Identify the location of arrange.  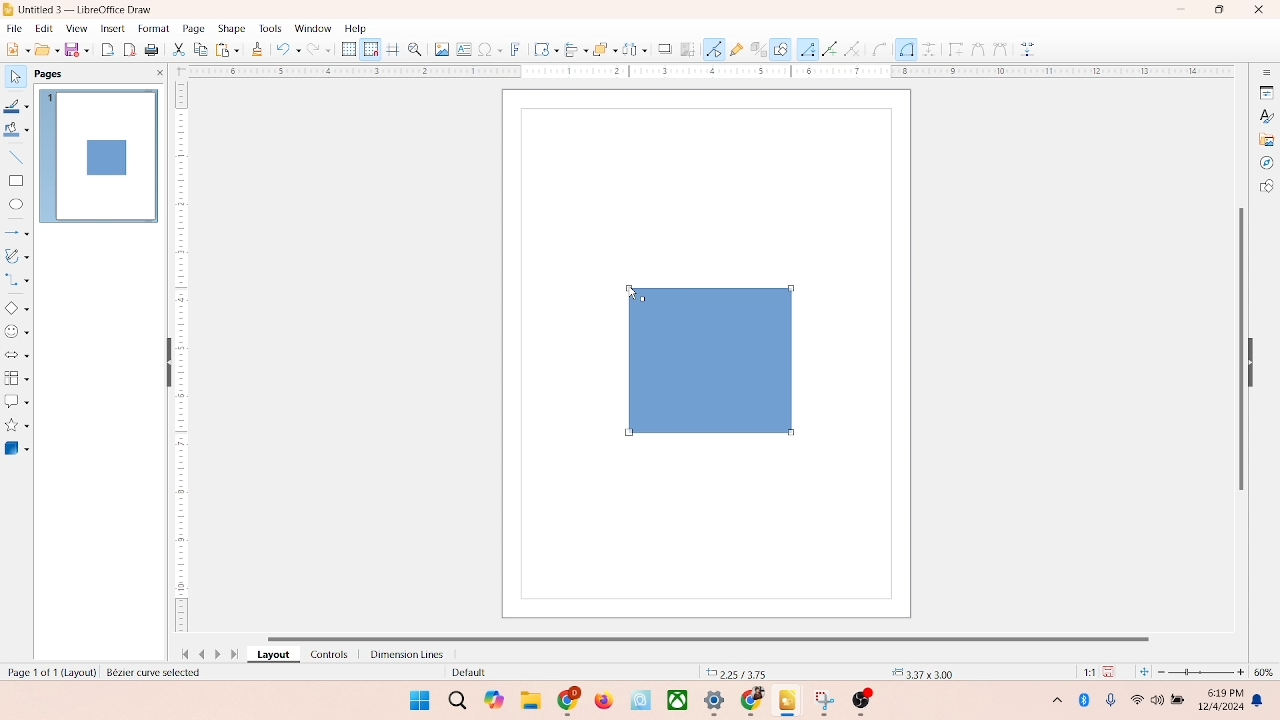
(599, 47).